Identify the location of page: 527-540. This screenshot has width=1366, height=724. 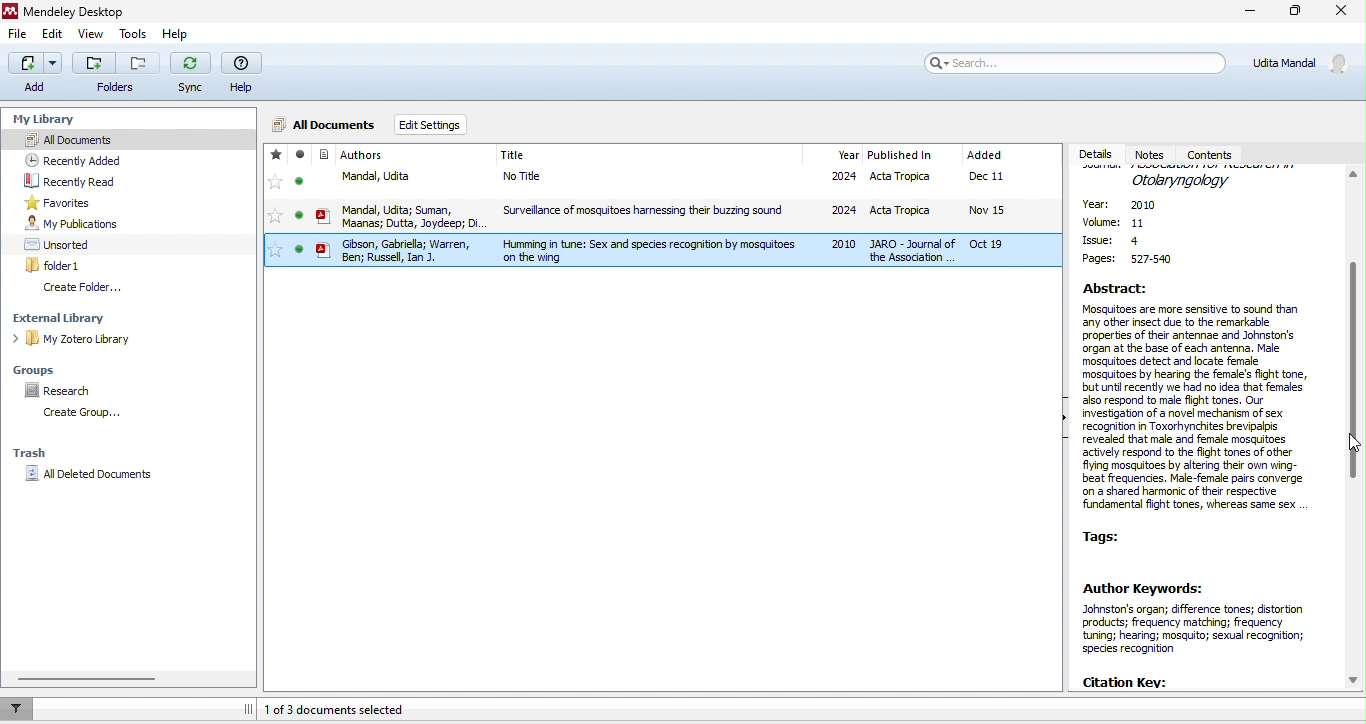
(1130, 262).